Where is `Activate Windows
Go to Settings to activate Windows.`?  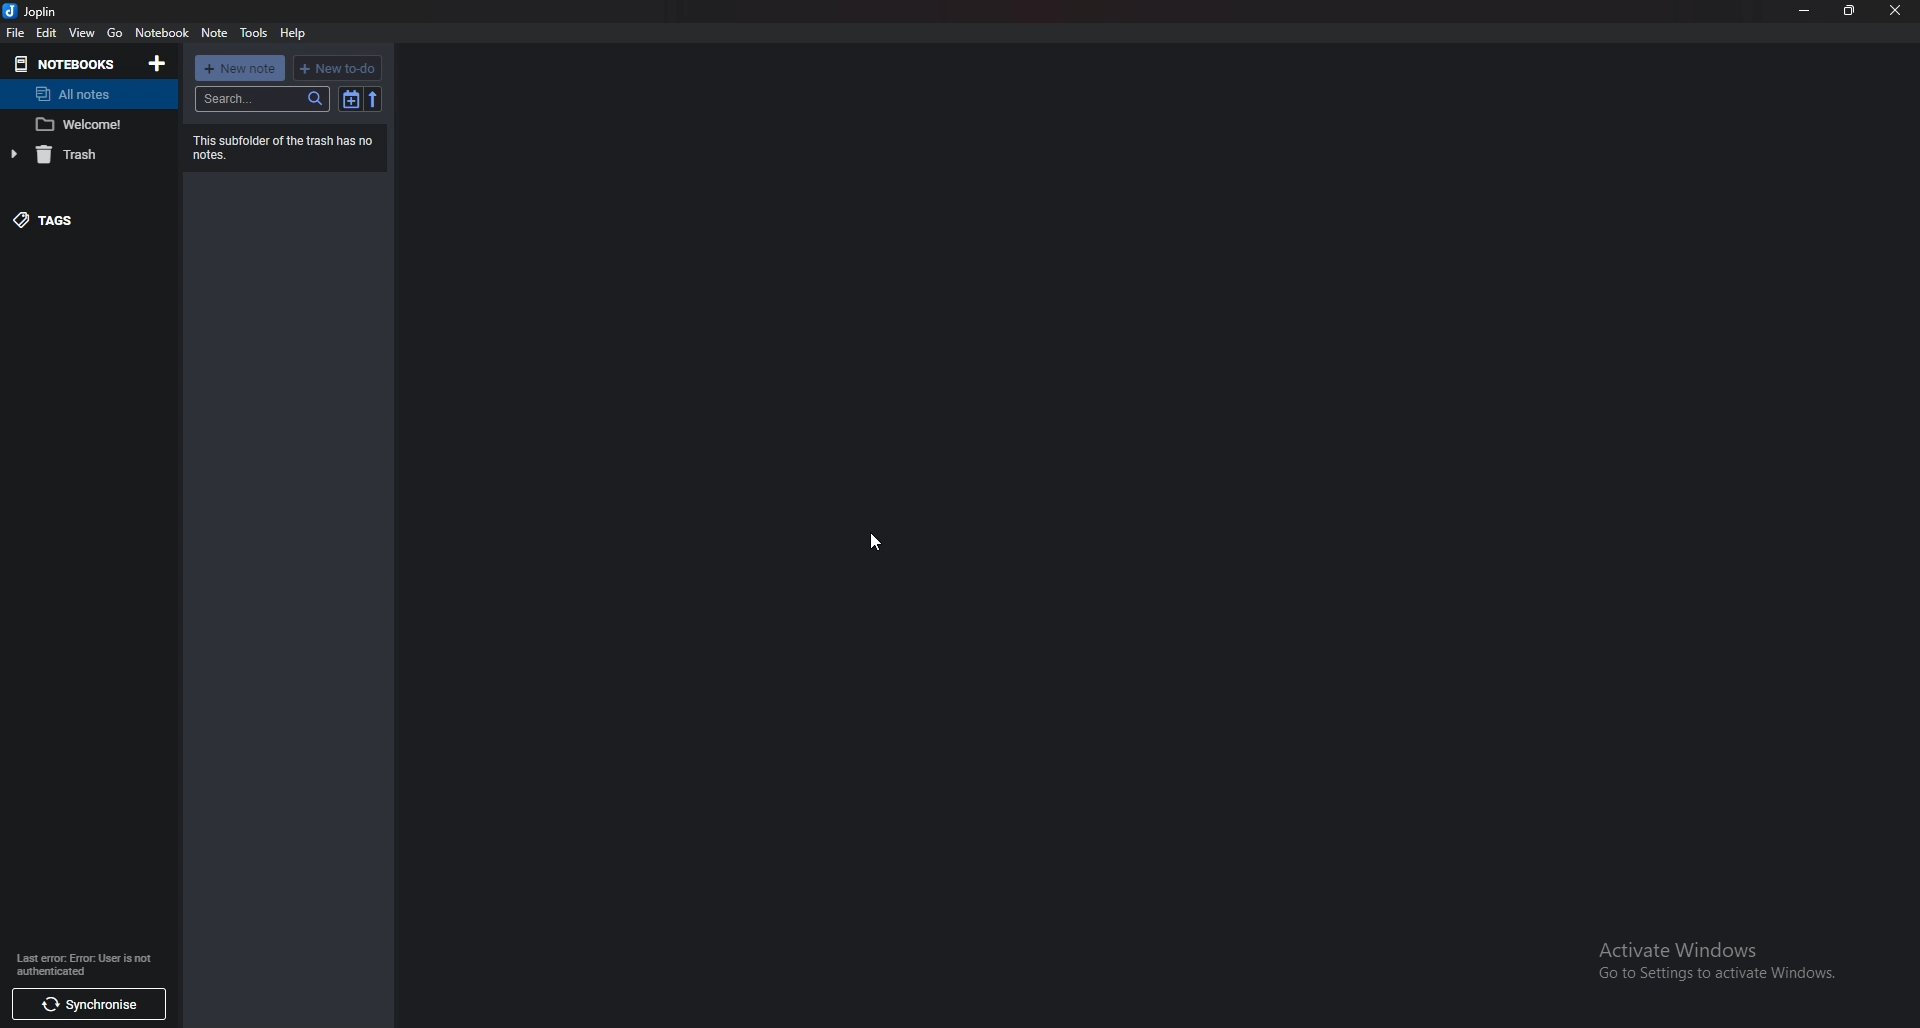
Activate Windows
Go to Settings to activate Windows. is located at coordinates (1709, 958).